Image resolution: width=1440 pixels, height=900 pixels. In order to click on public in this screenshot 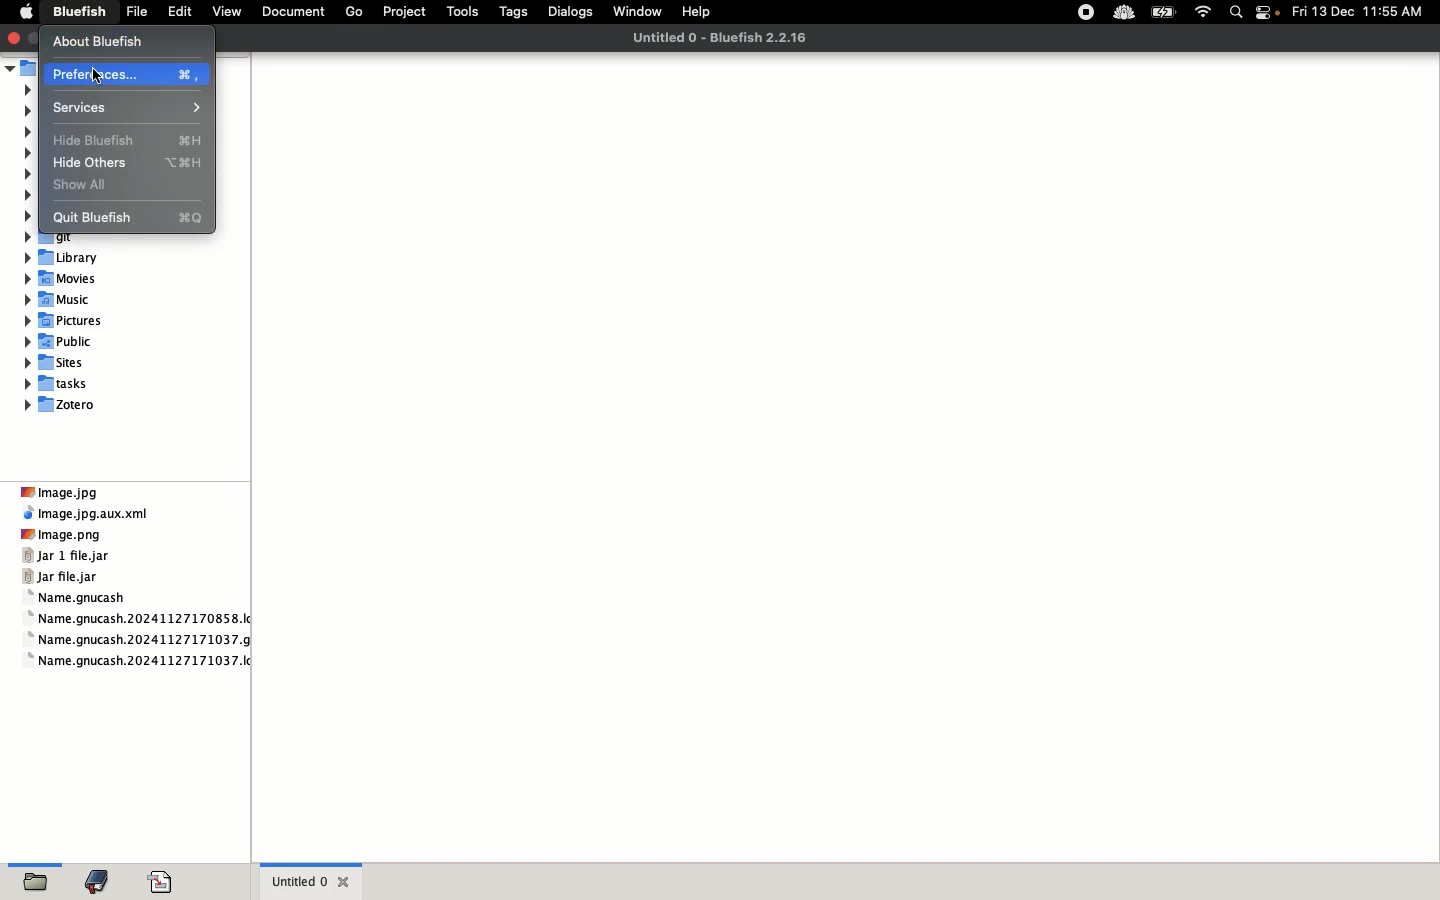, I will do `click(63, 340)`.